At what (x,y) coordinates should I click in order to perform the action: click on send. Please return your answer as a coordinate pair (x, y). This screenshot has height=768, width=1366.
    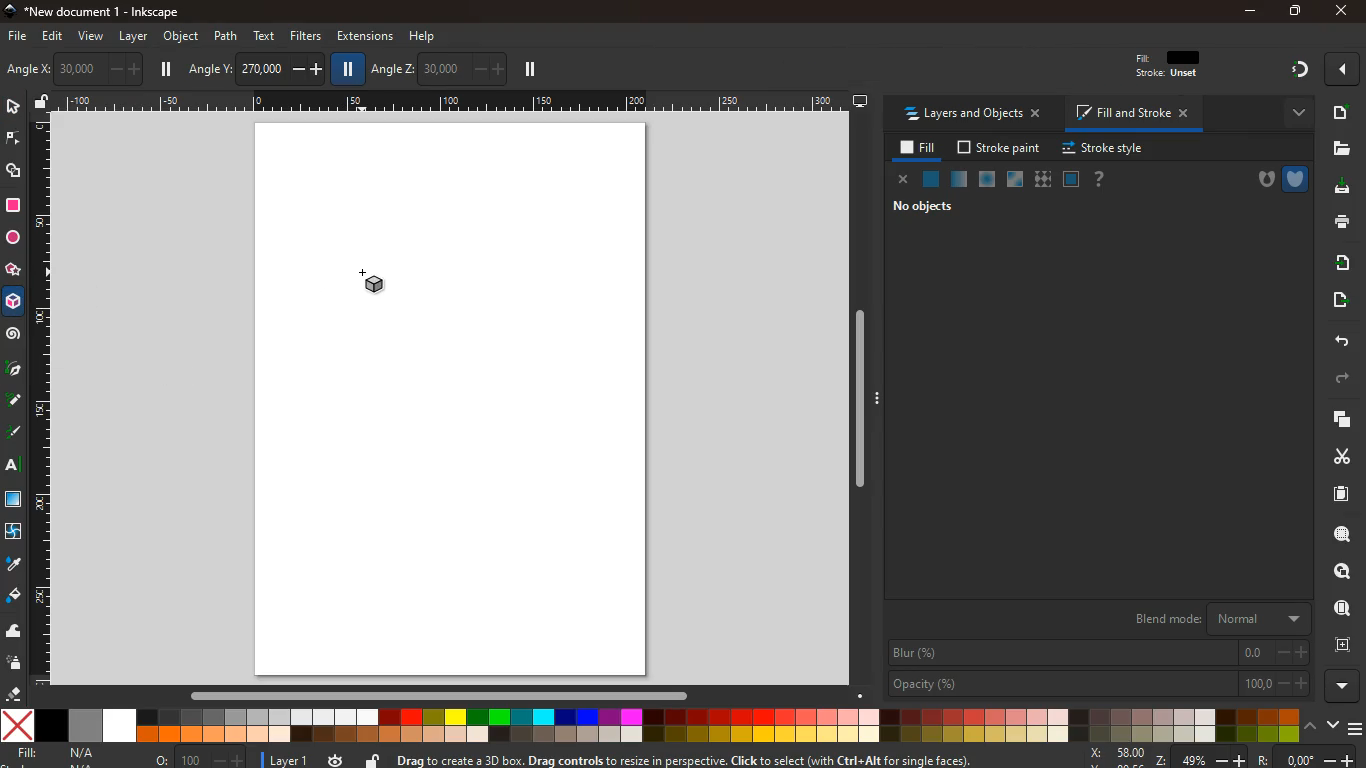
    Looking at the image, I should click on (1335, 300).